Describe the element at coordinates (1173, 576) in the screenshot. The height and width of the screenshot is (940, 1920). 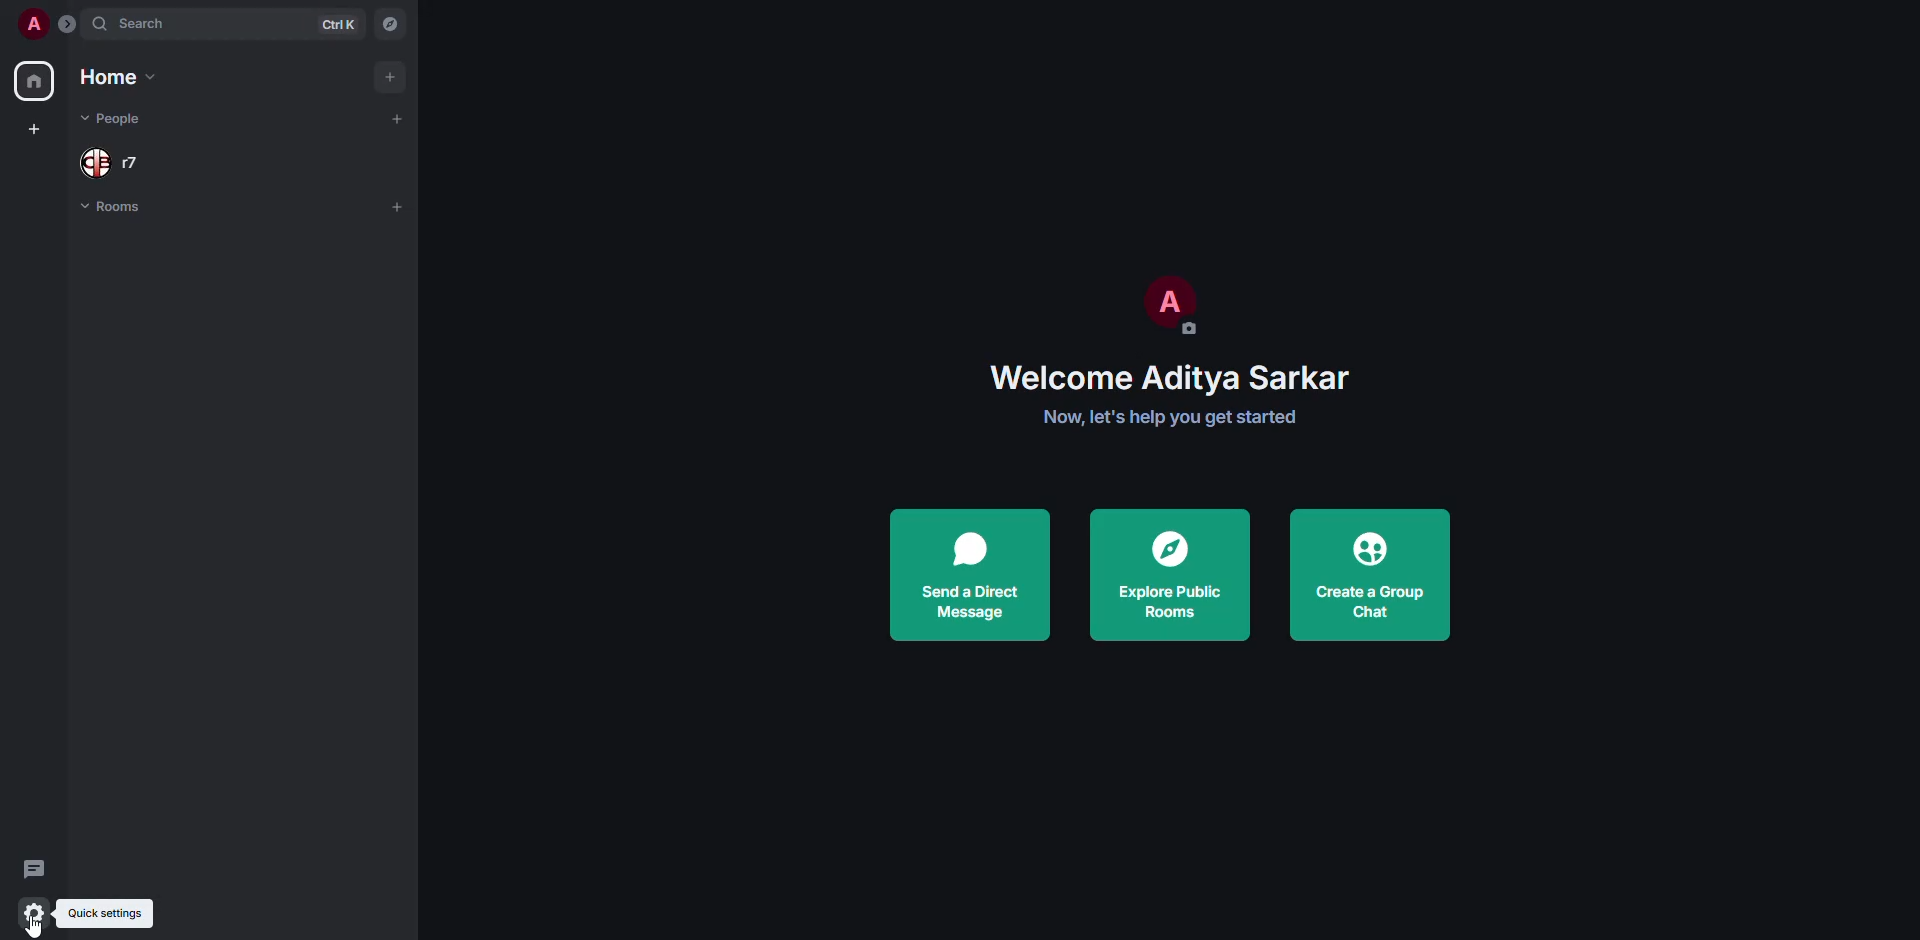
I see `explore public rooms` at that location.